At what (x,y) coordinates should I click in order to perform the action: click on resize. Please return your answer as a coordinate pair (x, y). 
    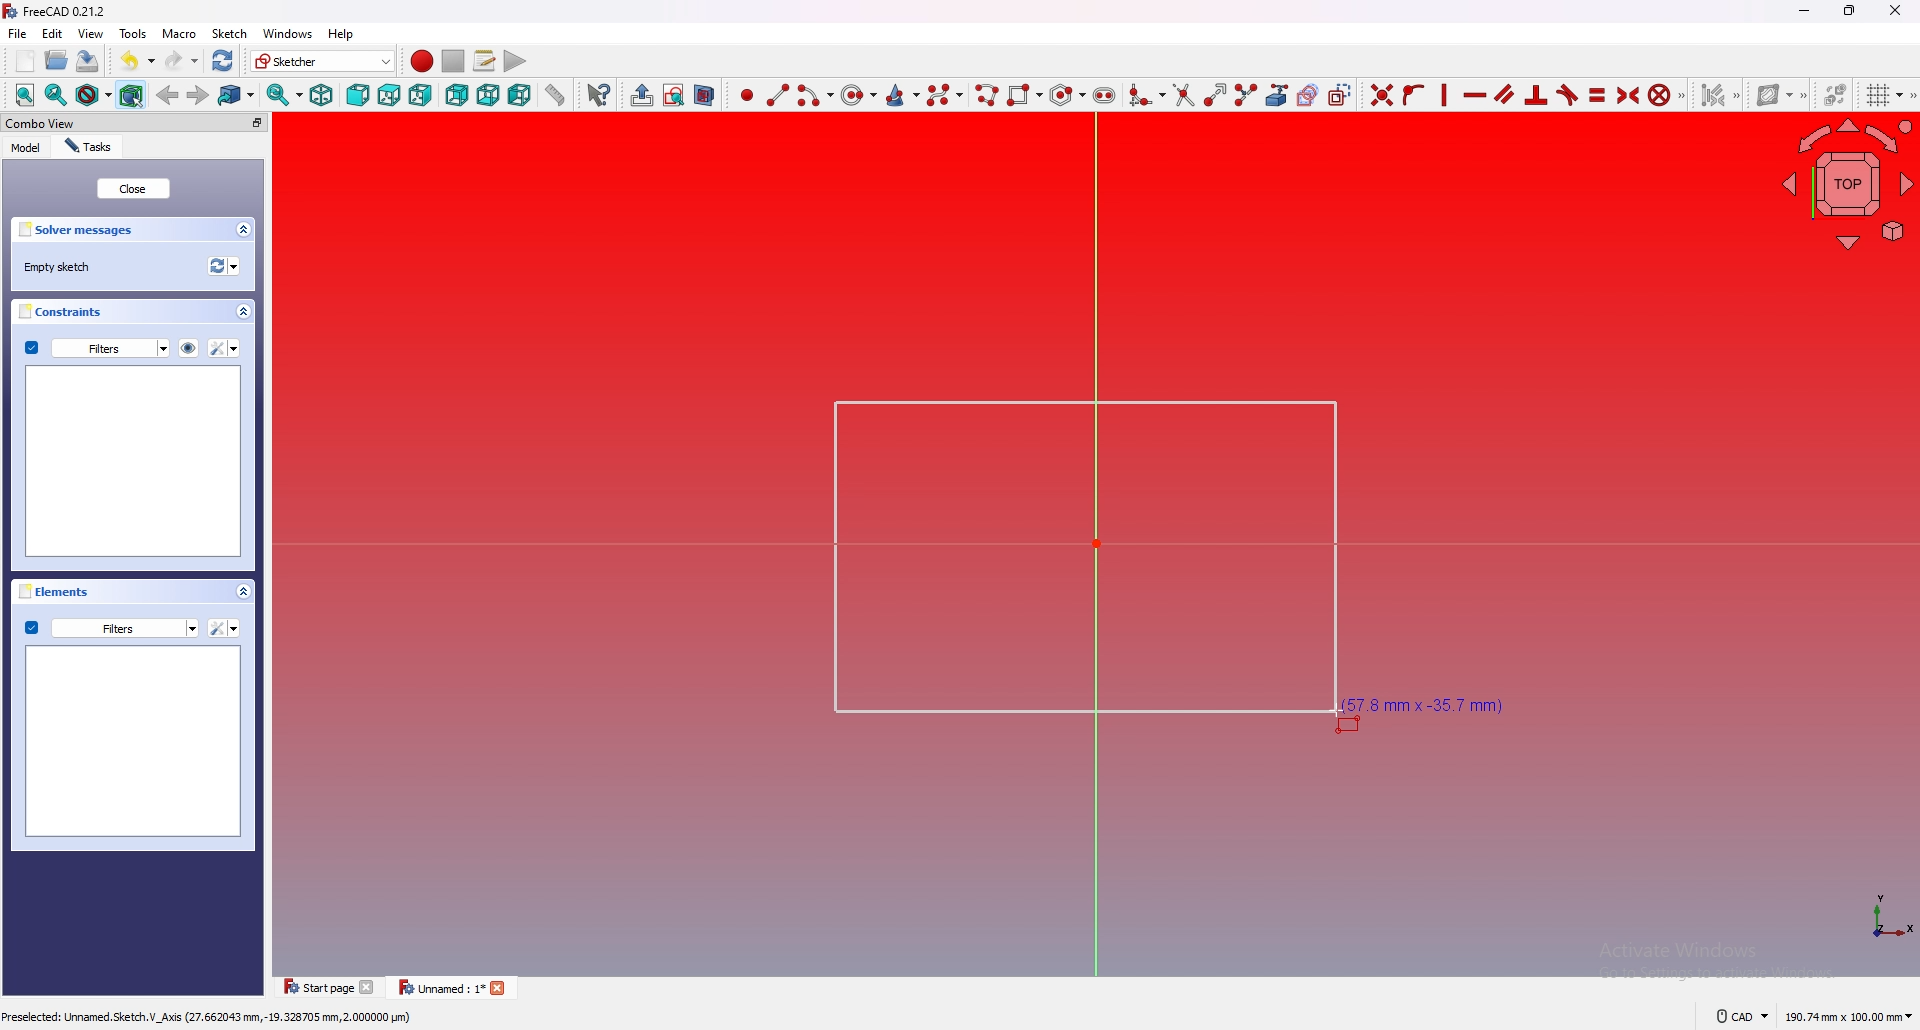
    Looking at the image, I should click on (1850, 12).